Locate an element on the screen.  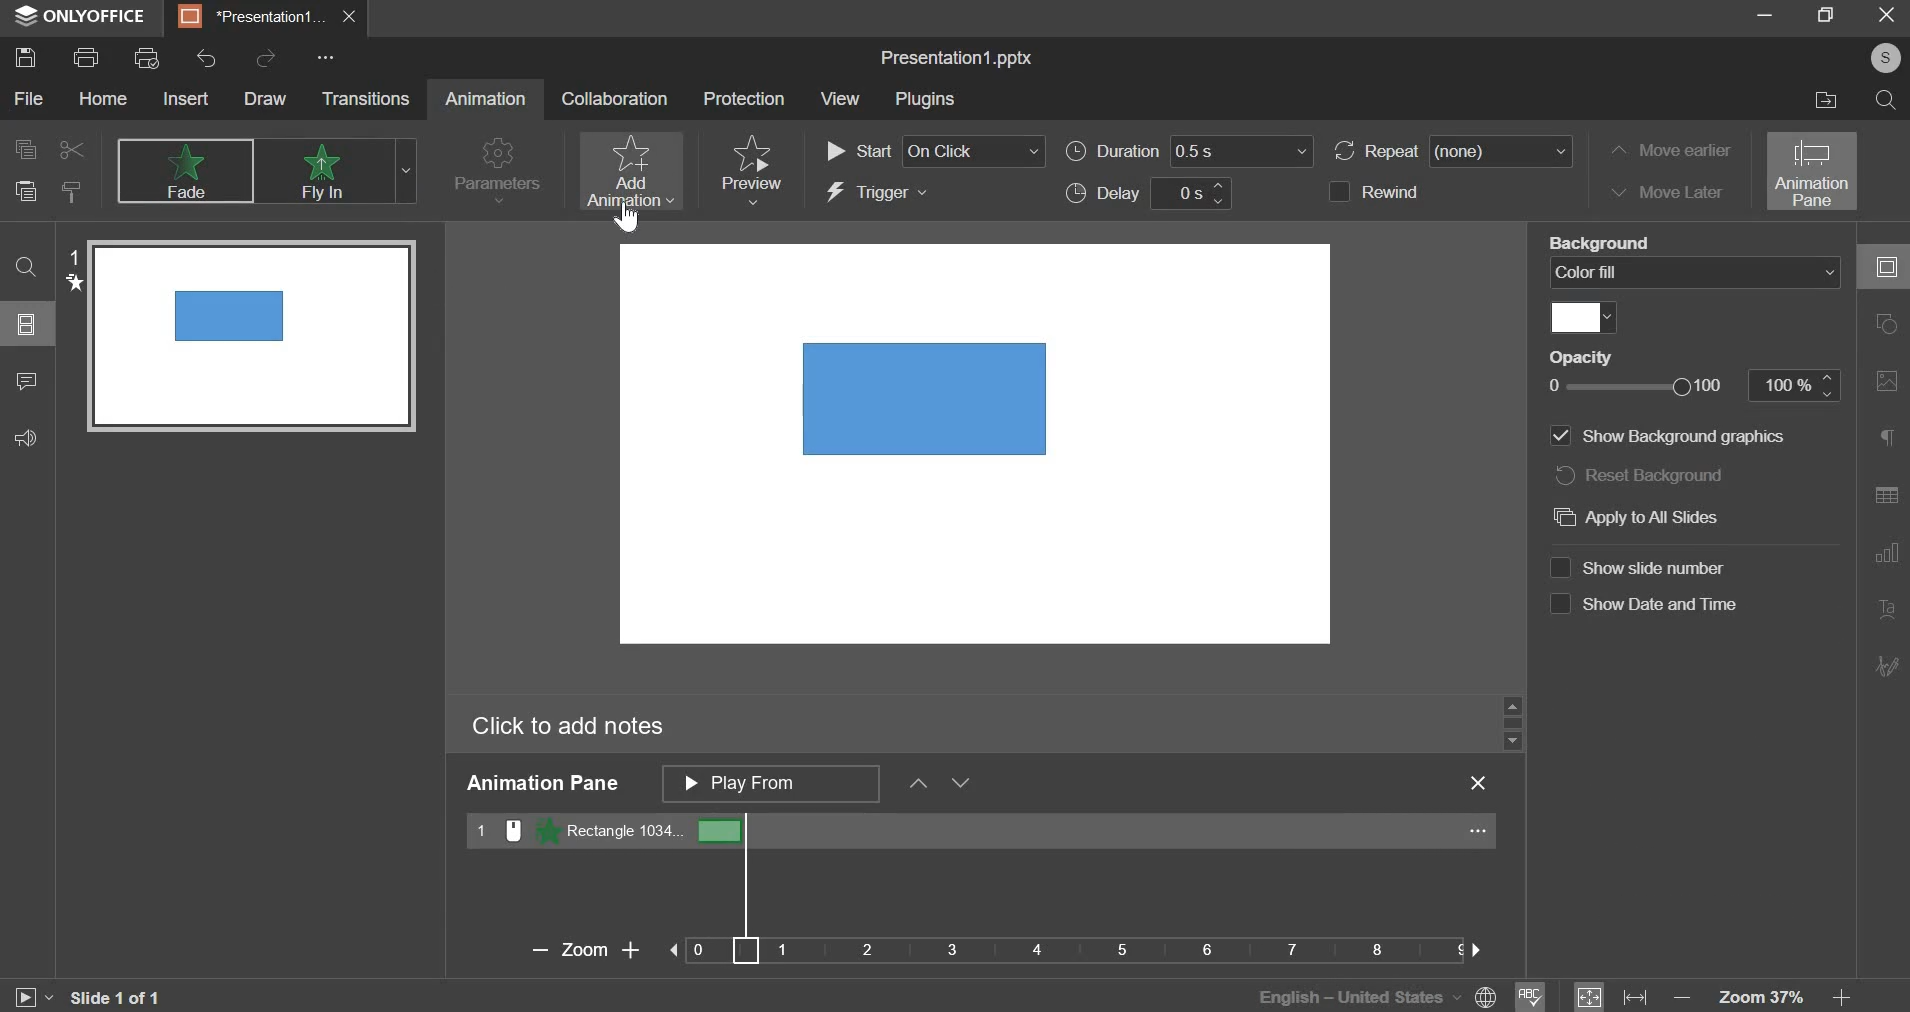
search is located at coordinates (30, 266).